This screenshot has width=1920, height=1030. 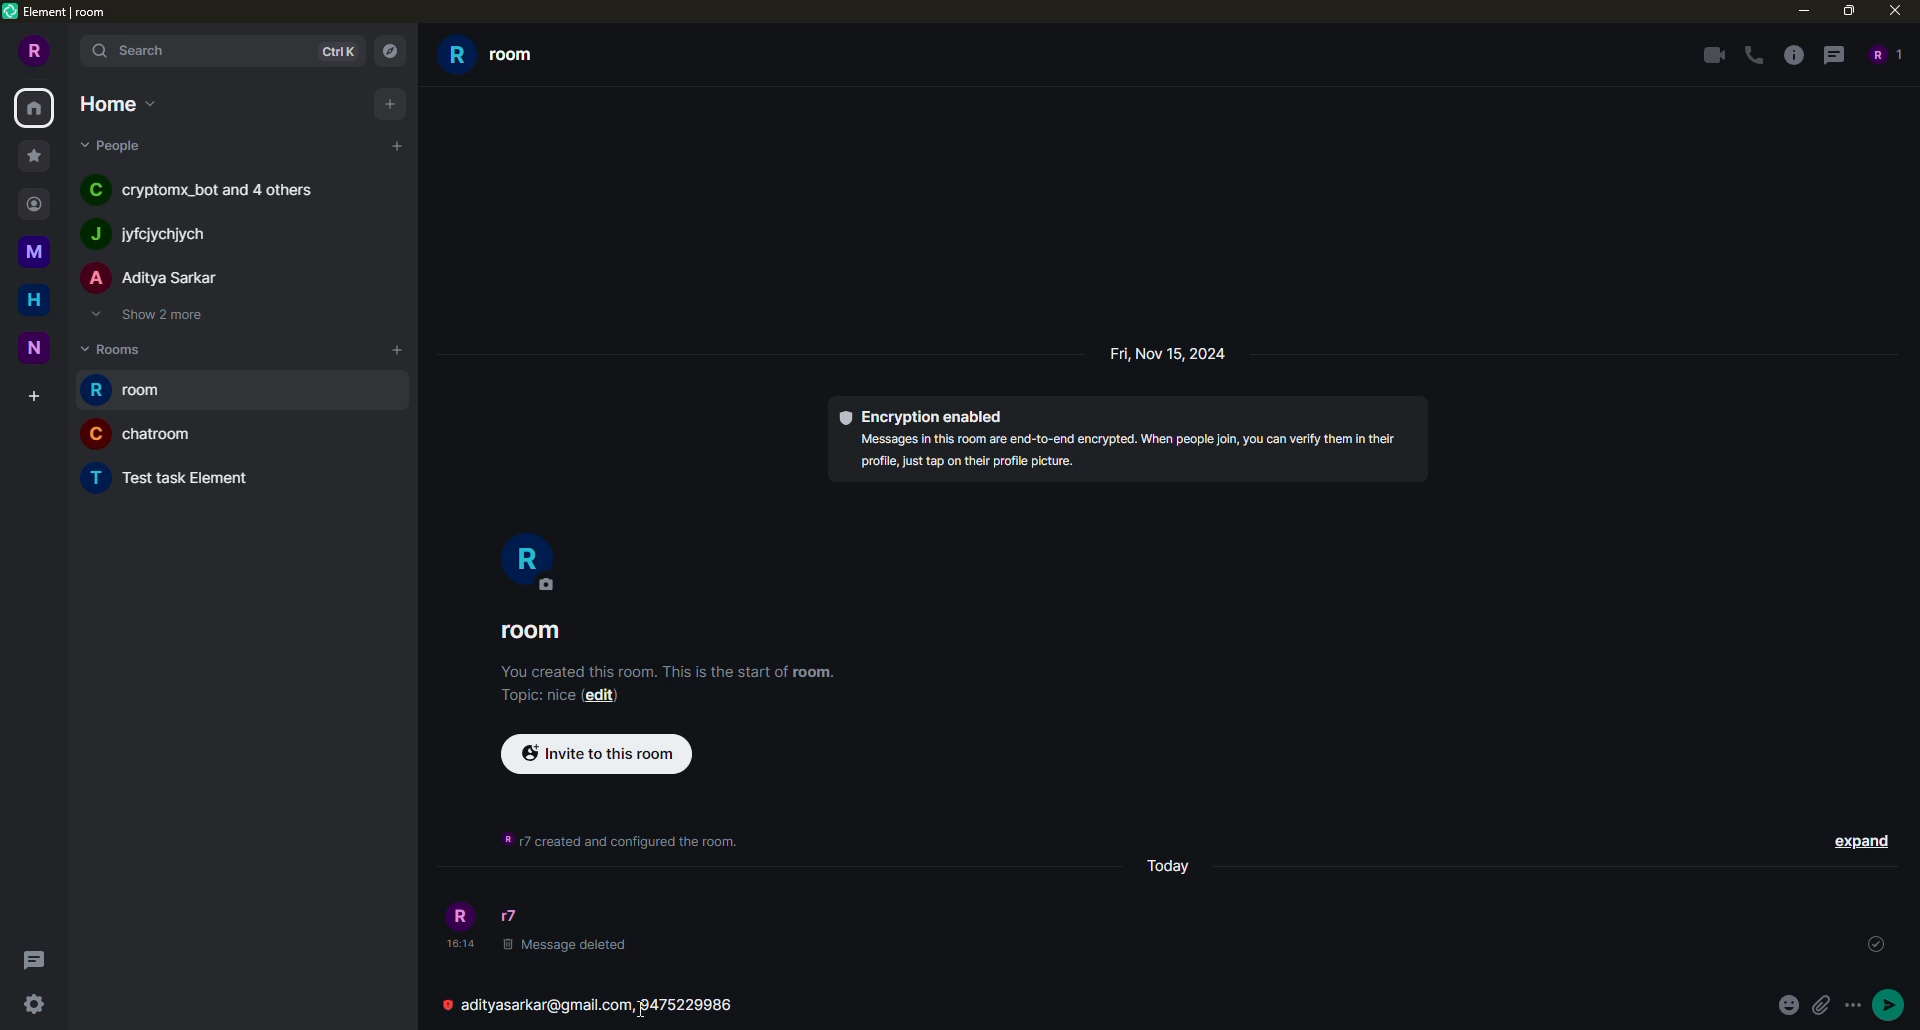 I want to click on emoji, so click(x=1785, y=1004).